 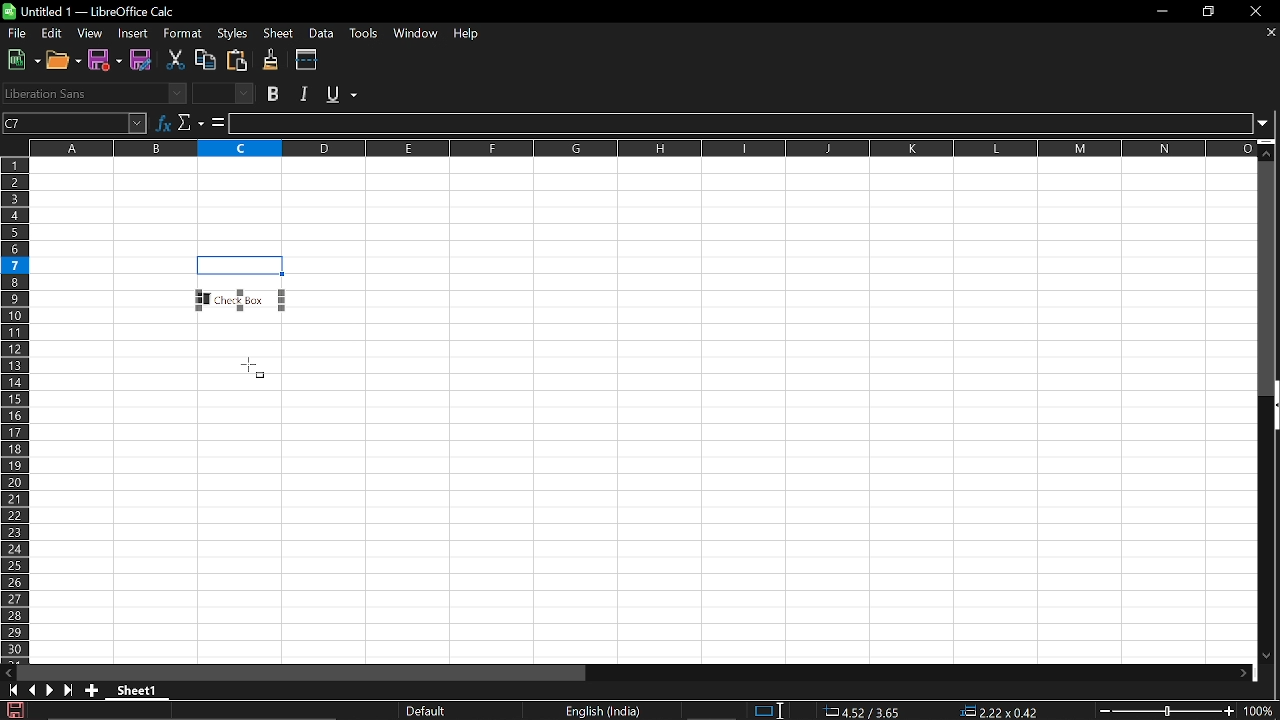 I want to click on Restore down, so click(x=1208, y=13).